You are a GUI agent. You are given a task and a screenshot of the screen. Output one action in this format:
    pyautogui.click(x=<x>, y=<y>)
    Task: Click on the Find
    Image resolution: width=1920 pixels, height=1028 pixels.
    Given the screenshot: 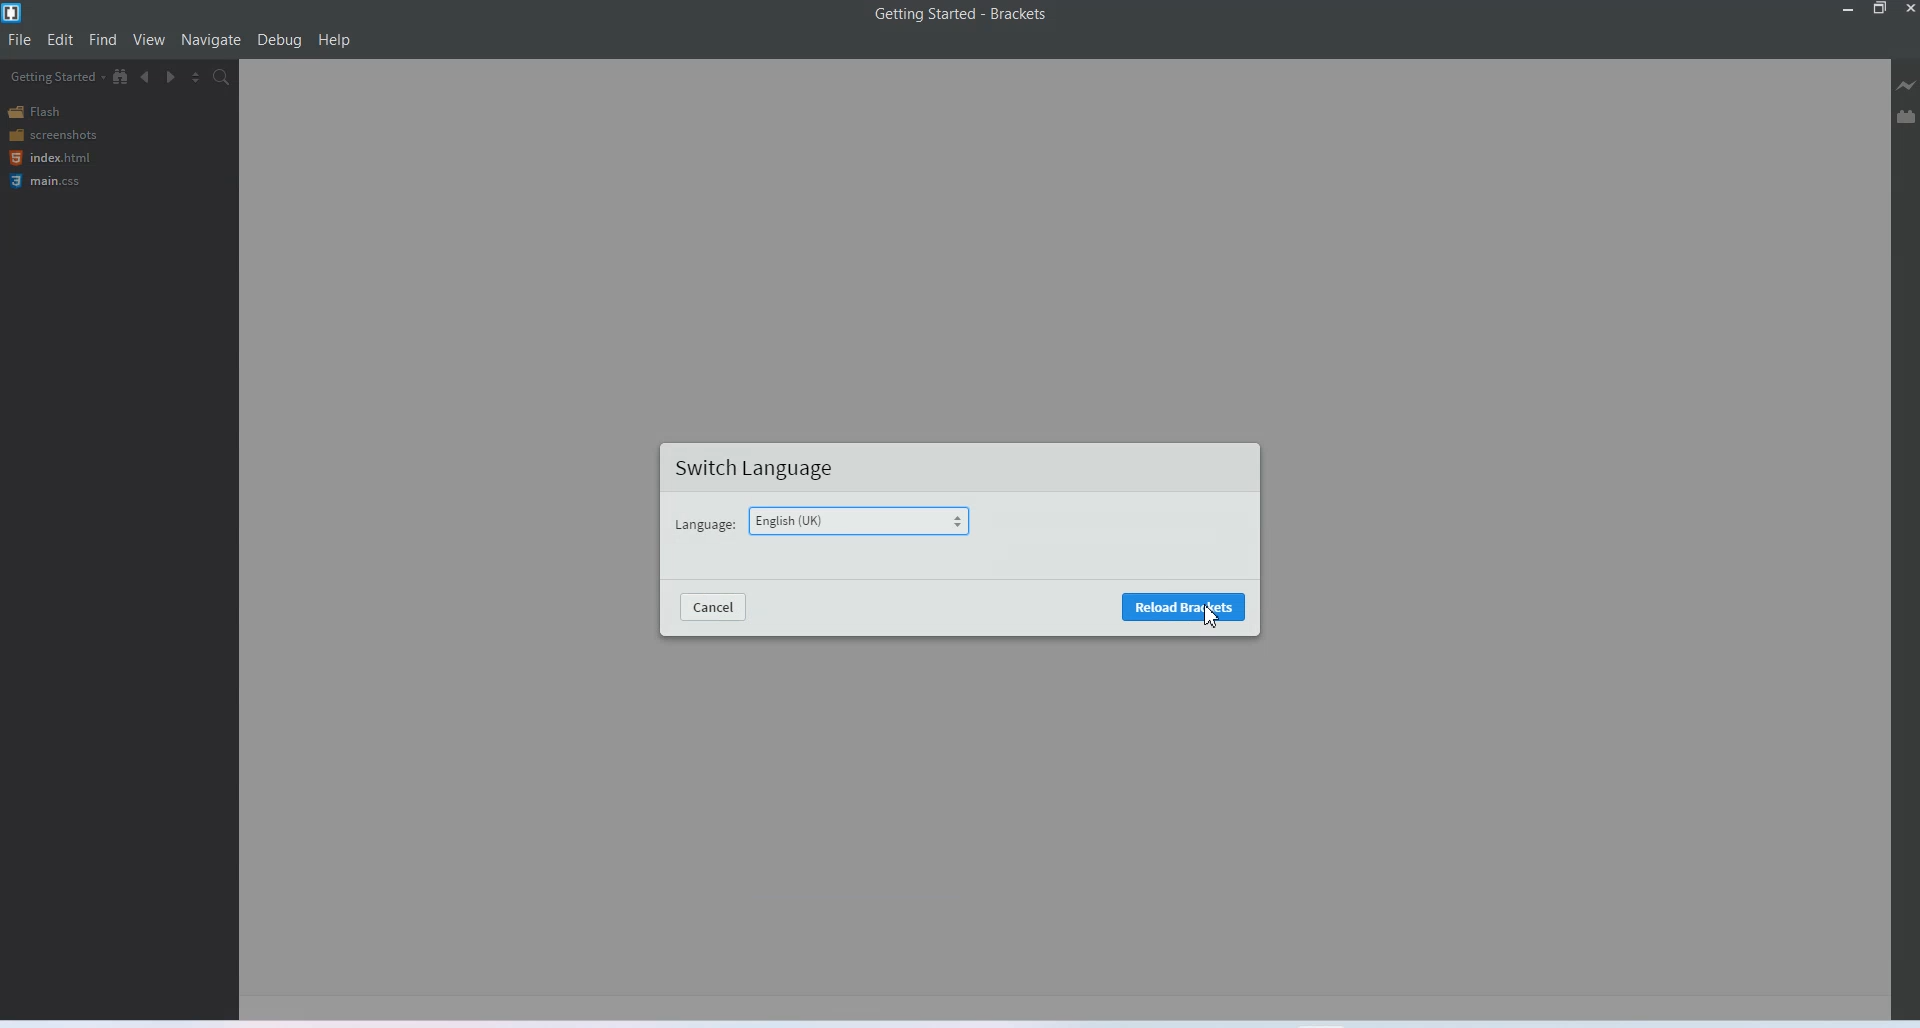 What is the action you would take?
    pyautogui.click(x=104, y=40)
    